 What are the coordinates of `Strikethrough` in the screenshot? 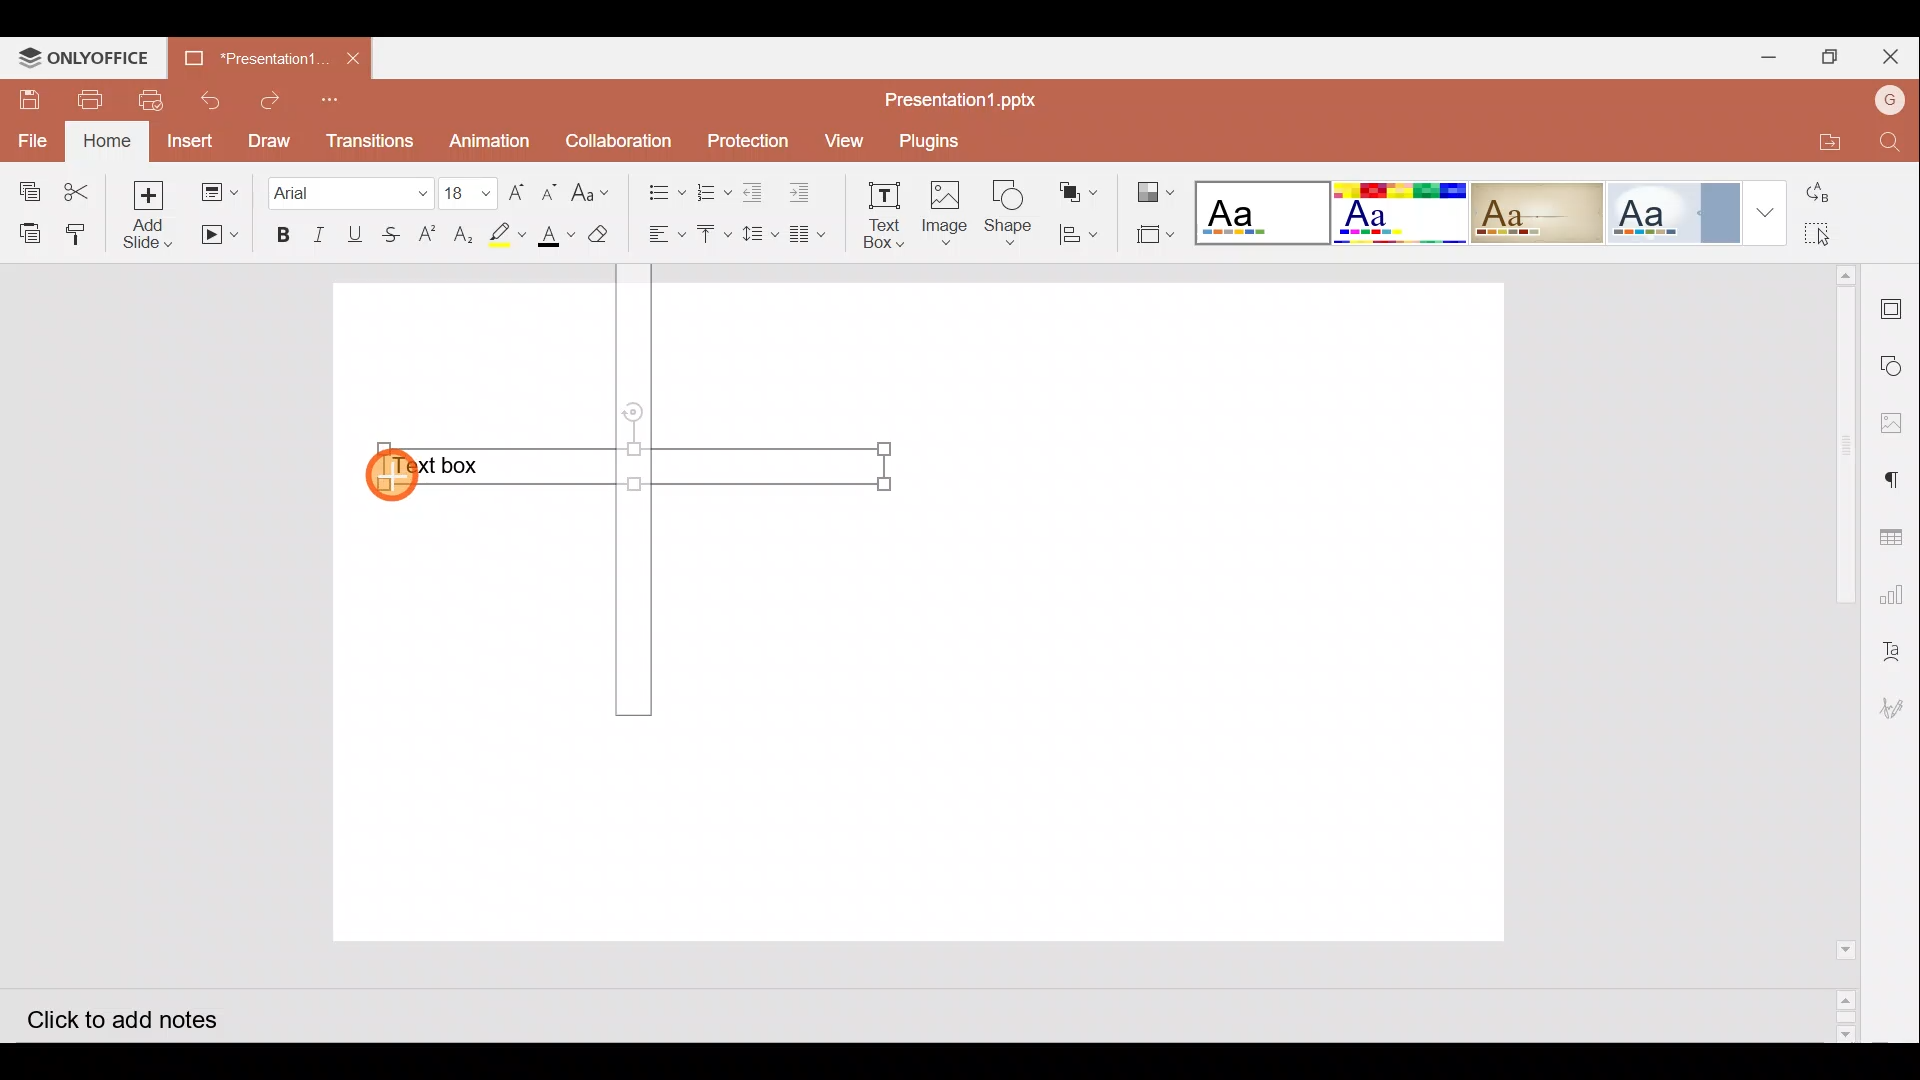 It's located at (388, 233).